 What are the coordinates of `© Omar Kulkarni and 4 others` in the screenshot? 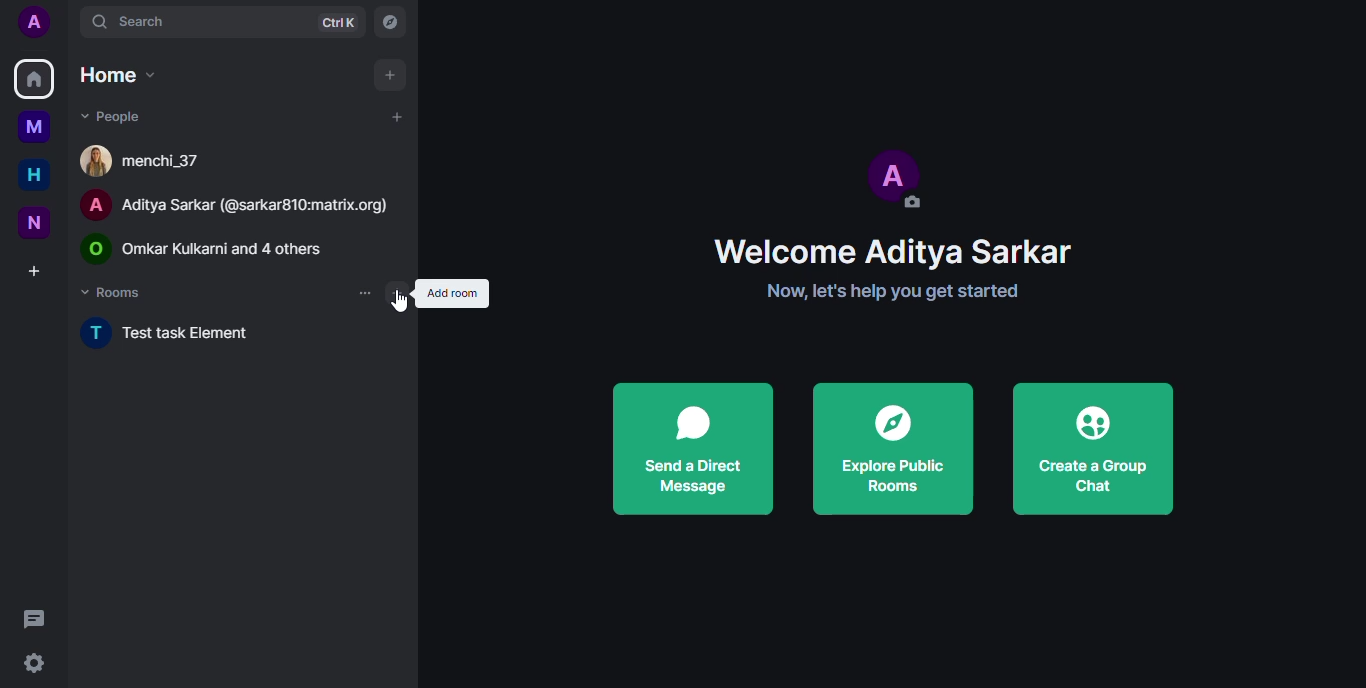 It's located at (219, 248).